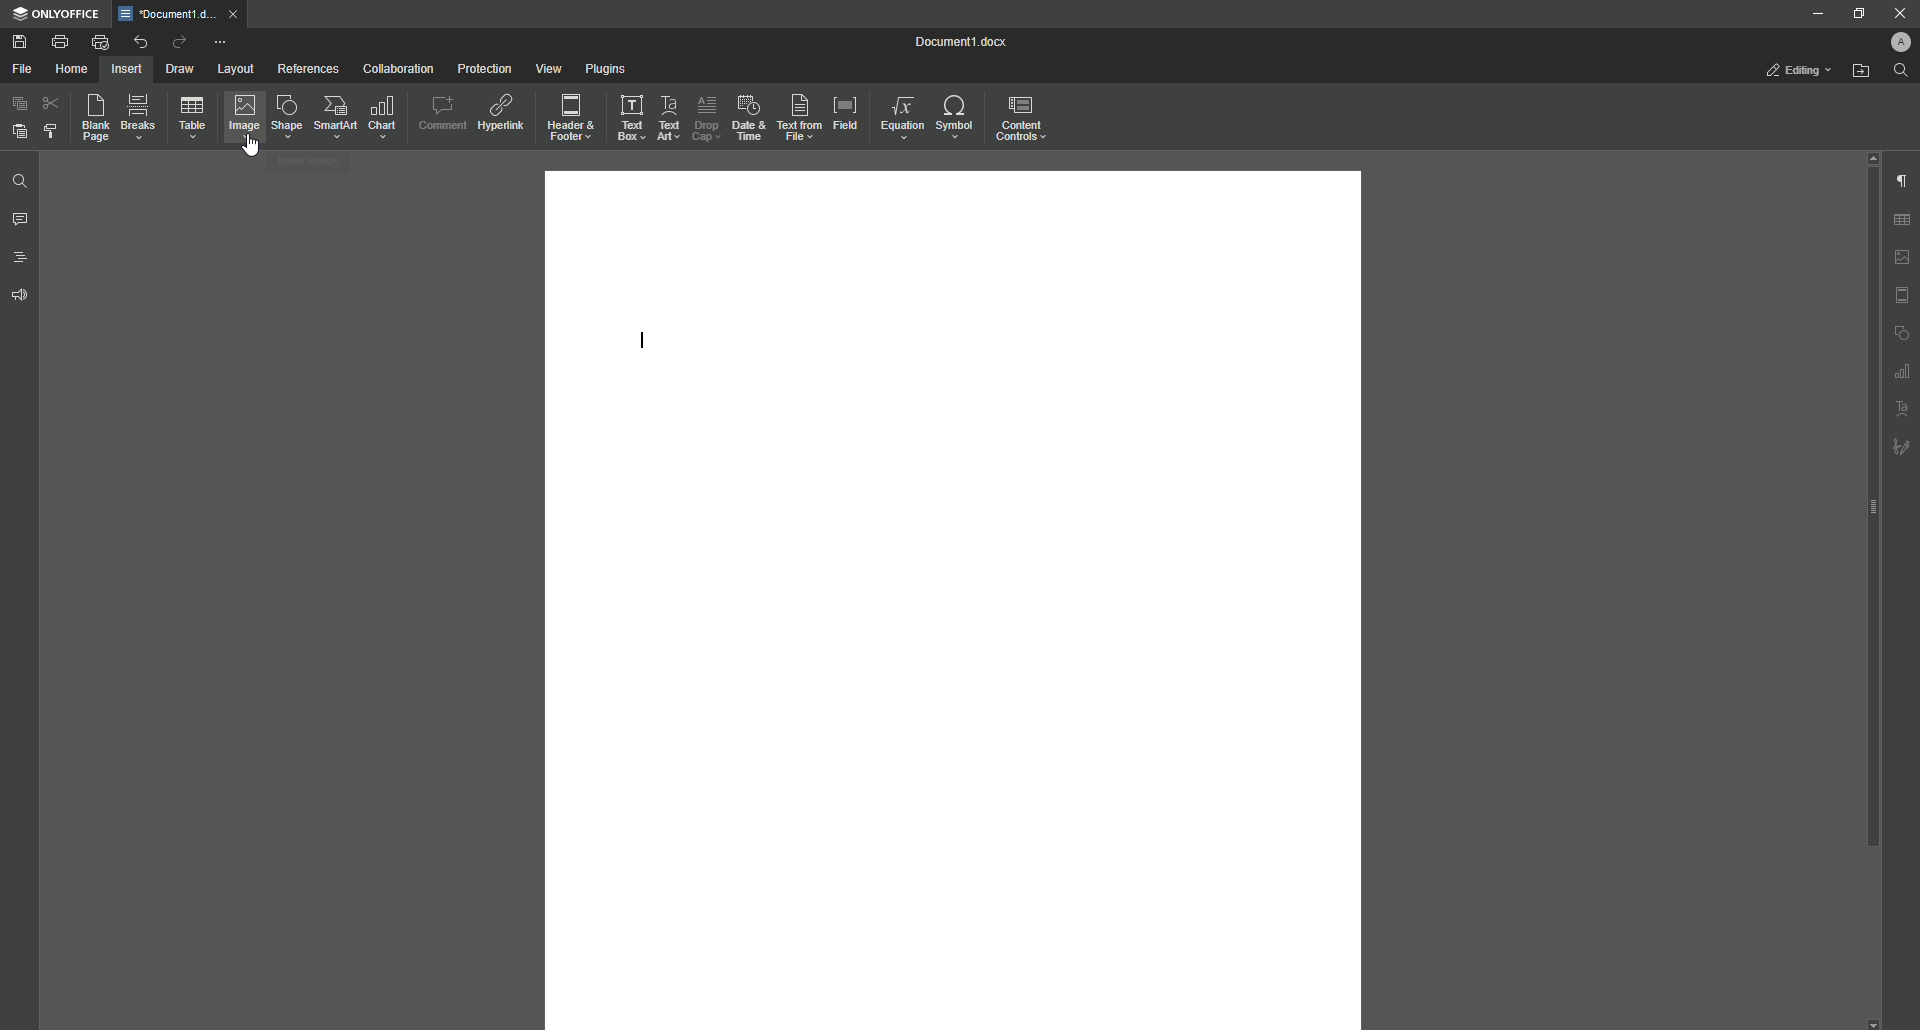  What do you see at coordinates (16, 103) in the screenshot?
I see `Copy` at bounding box center [16, 103].